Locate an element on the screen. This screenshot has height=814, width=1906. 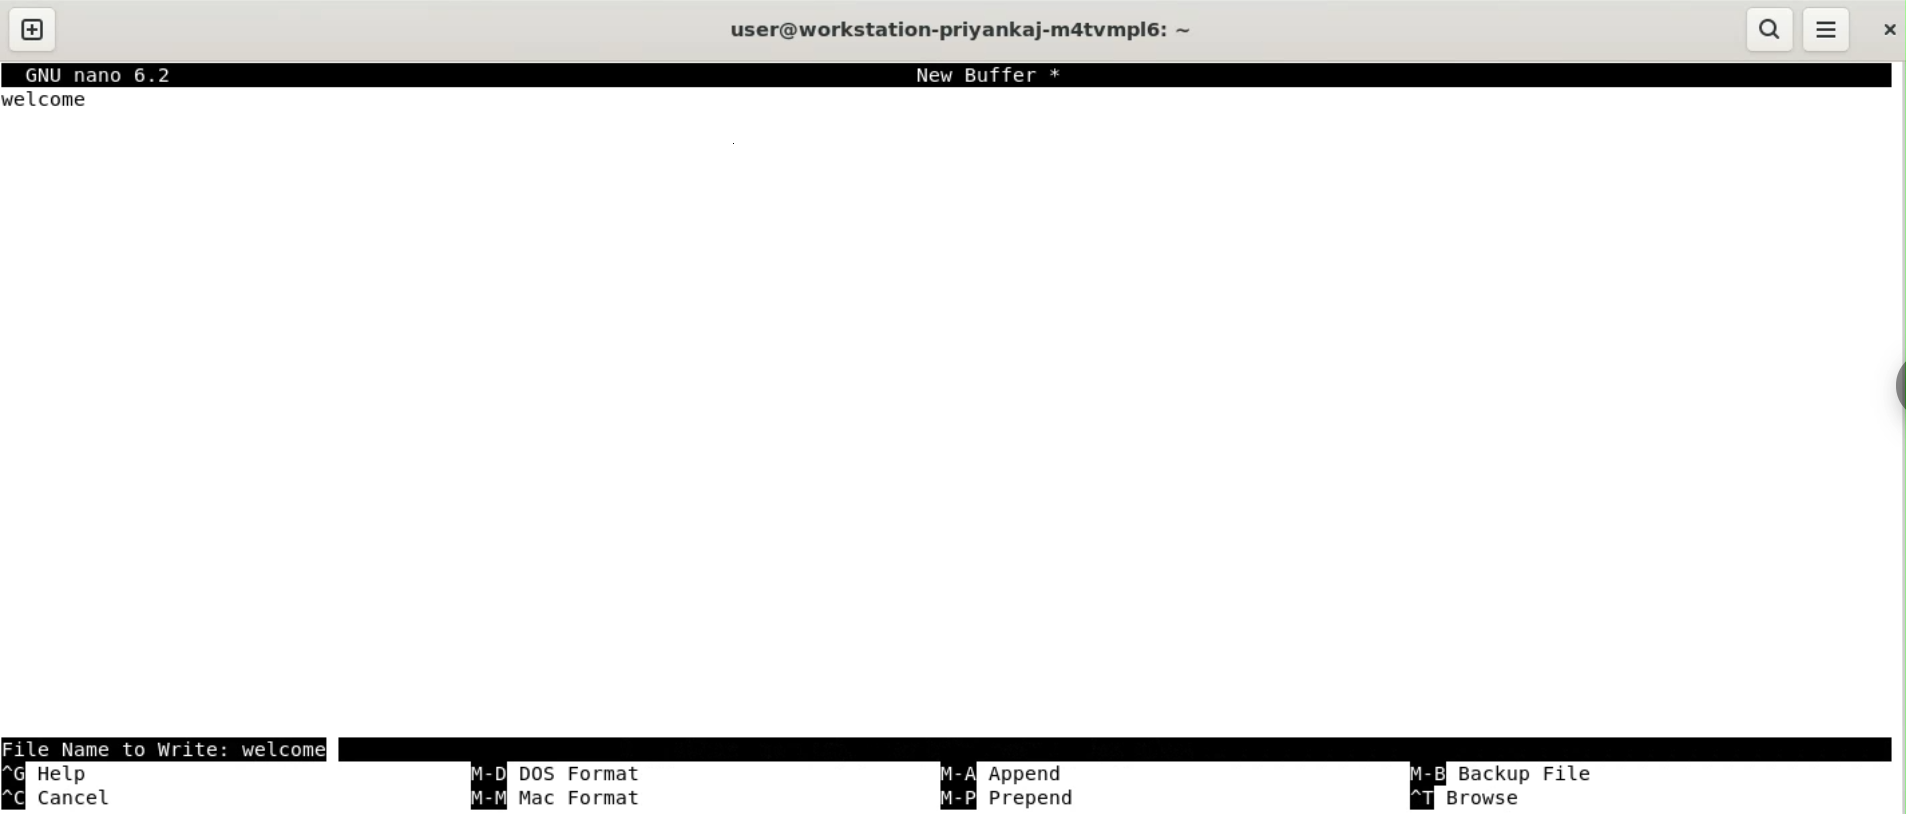
prepend is located at coordinates (1011, 798).